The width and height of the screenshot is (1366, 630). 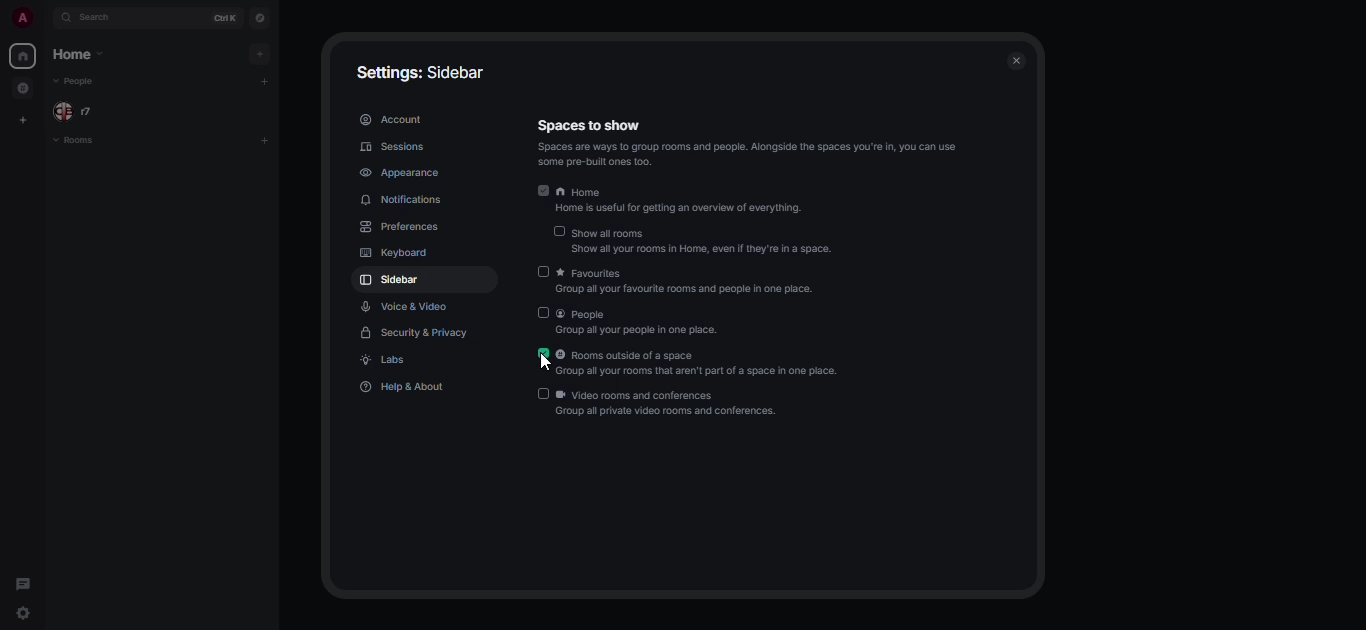 What do you see at coordinates (22, 120) in the screenshot?
I see `create space` at bounding box center [22, 120].